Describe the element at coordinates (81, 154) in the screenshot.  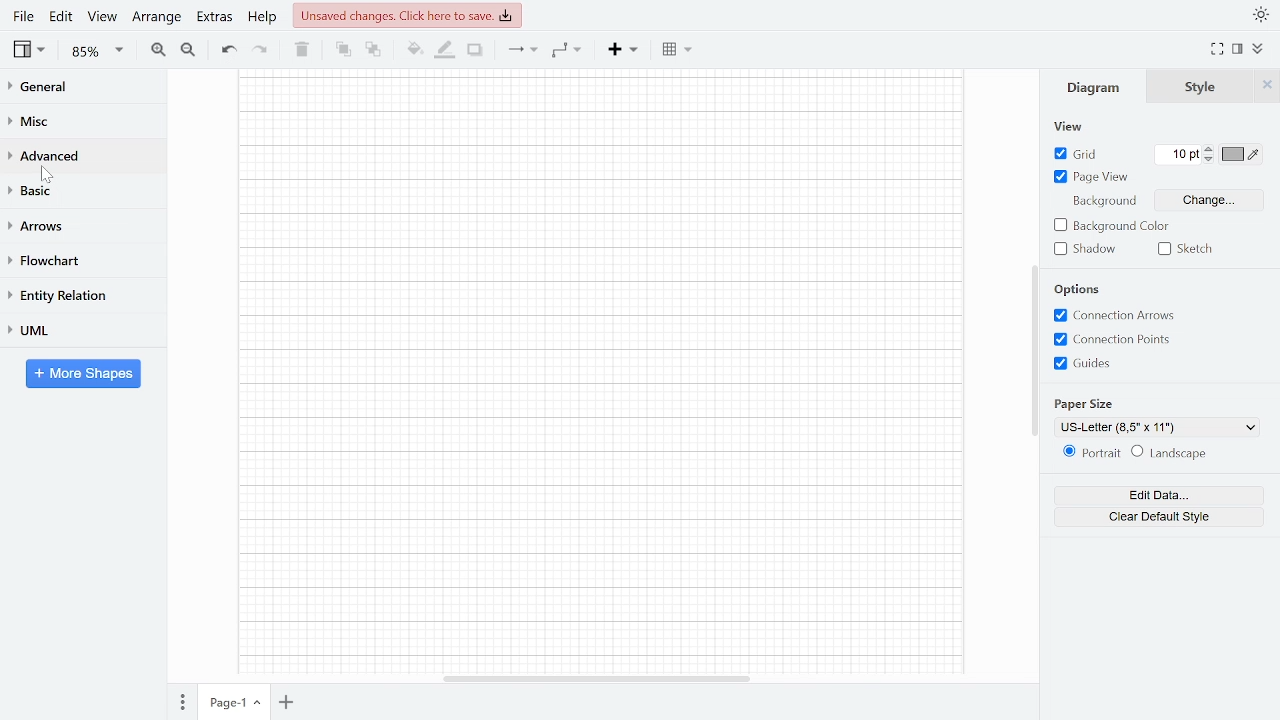
I see `Advanced` at that location.